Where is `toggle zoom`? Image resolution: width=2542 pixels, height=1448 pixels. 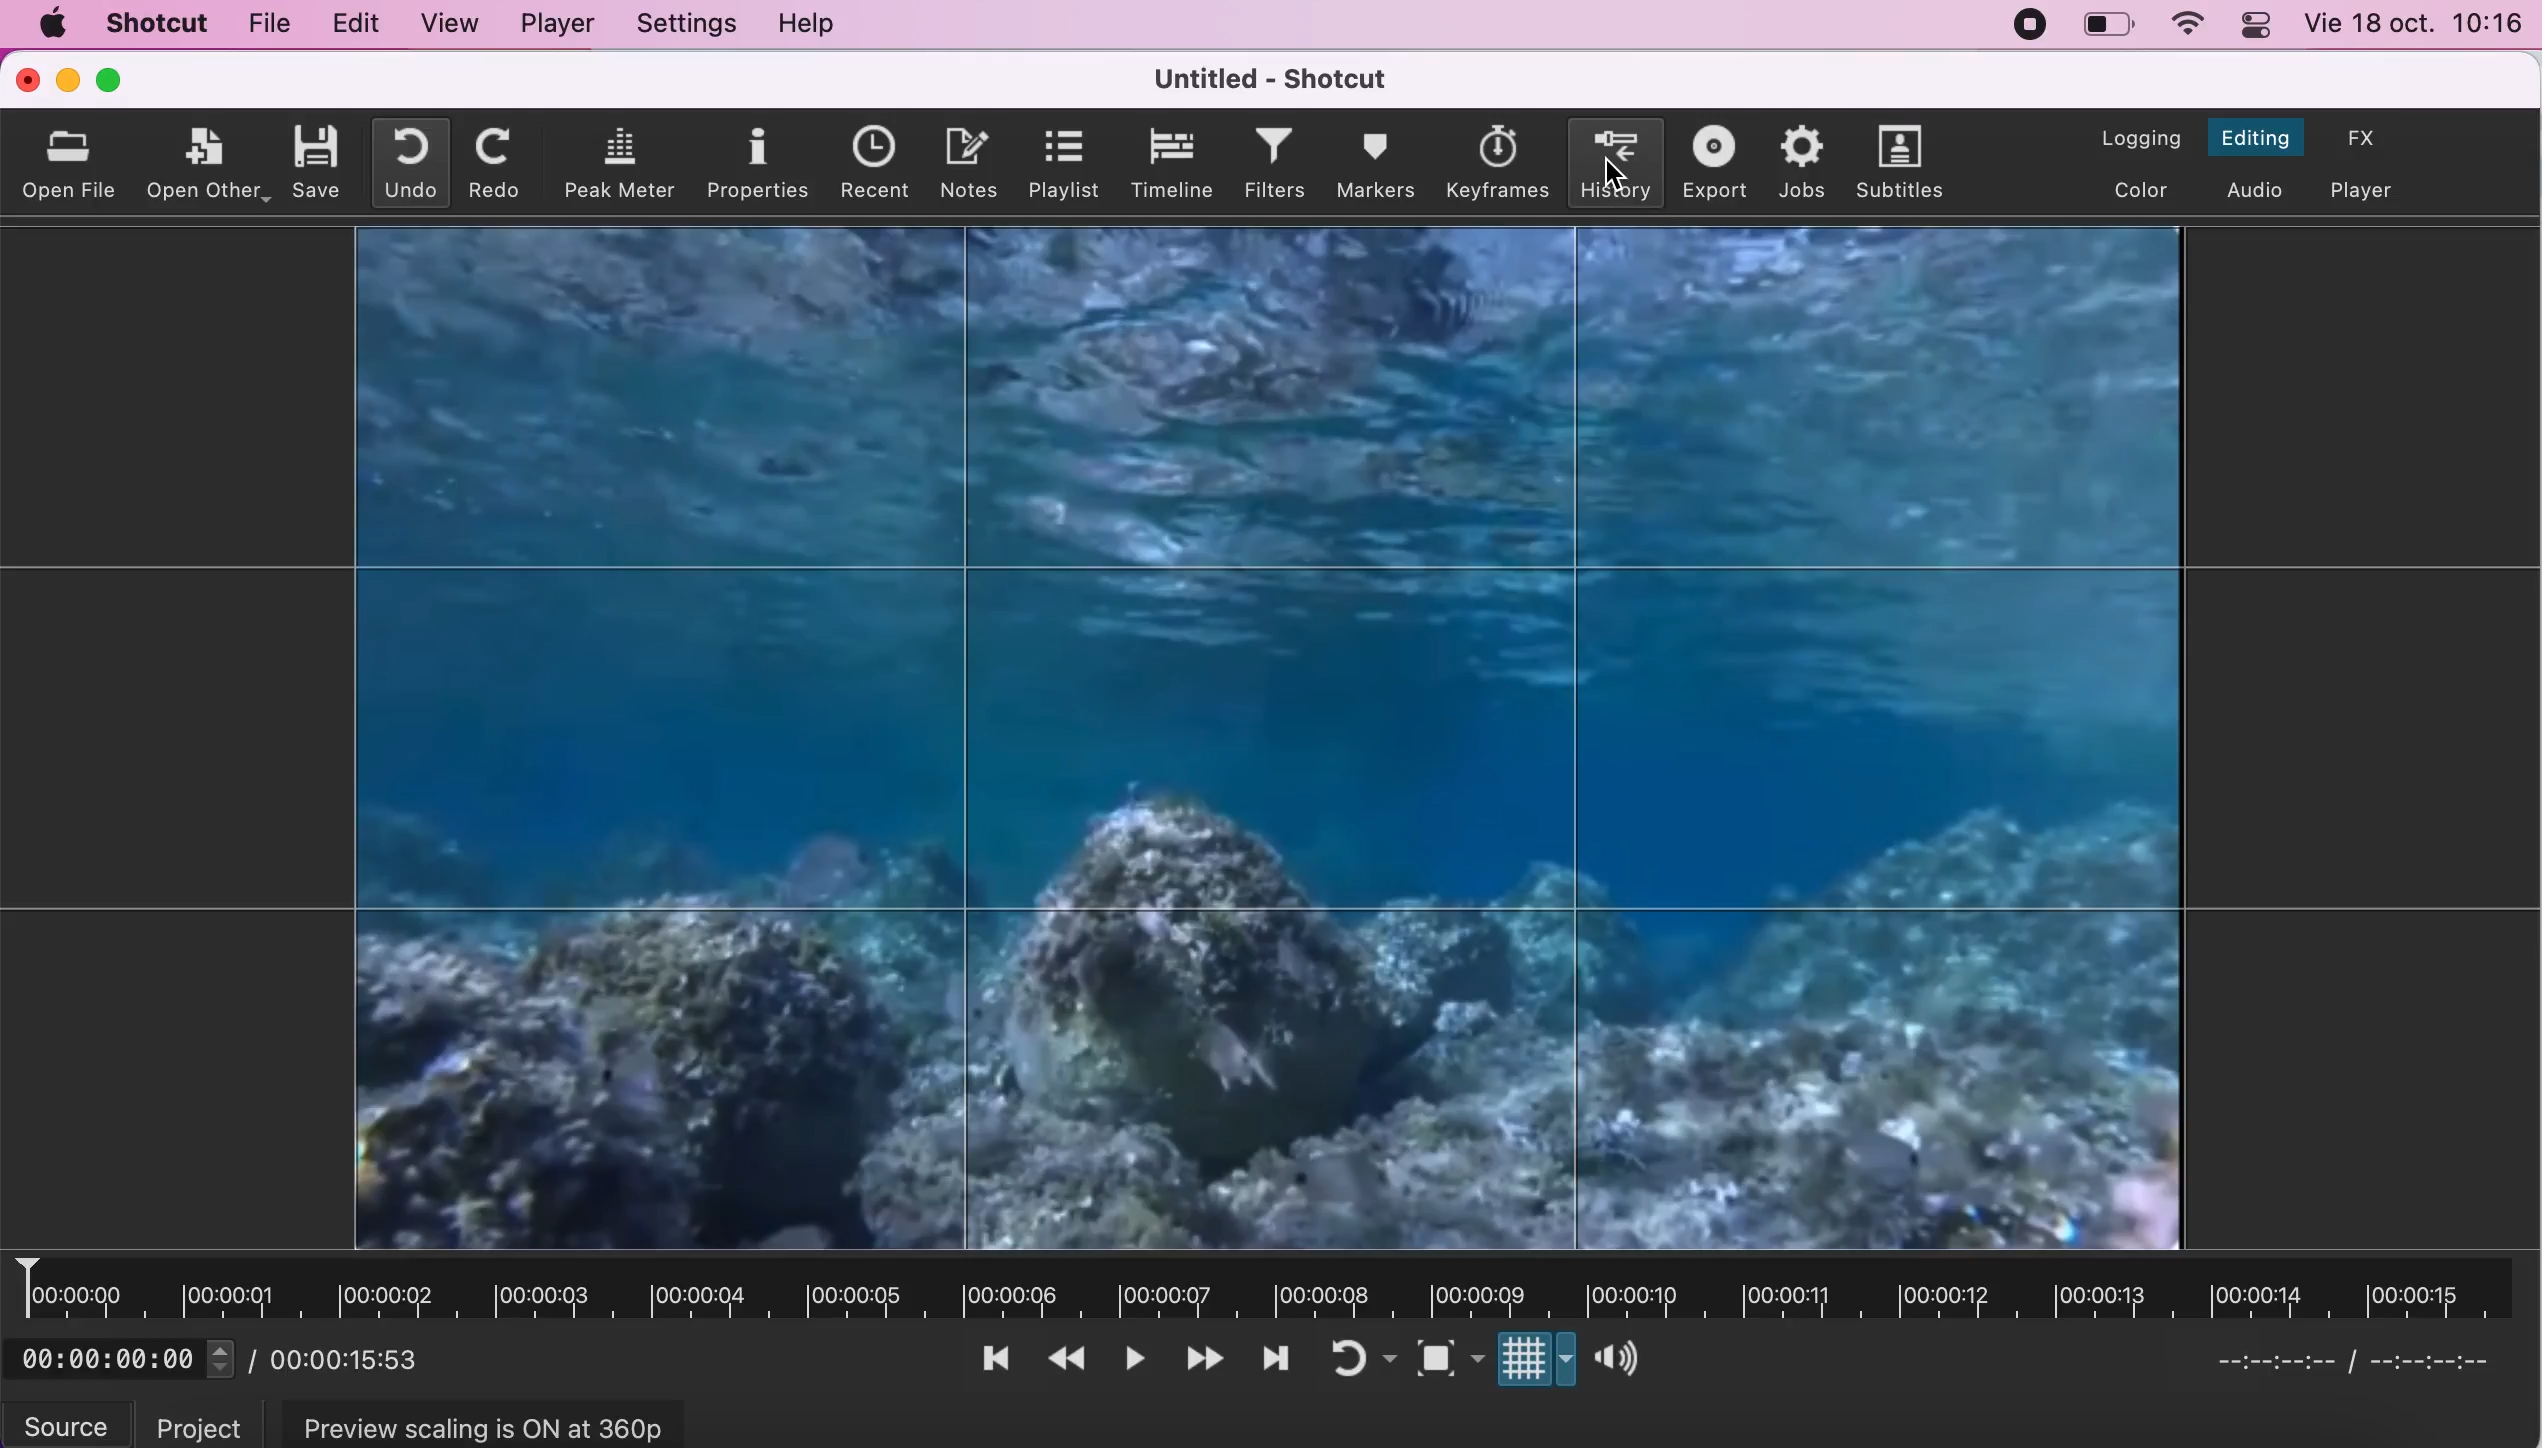 toggle zoom is located at coordinates (1447, 1363).